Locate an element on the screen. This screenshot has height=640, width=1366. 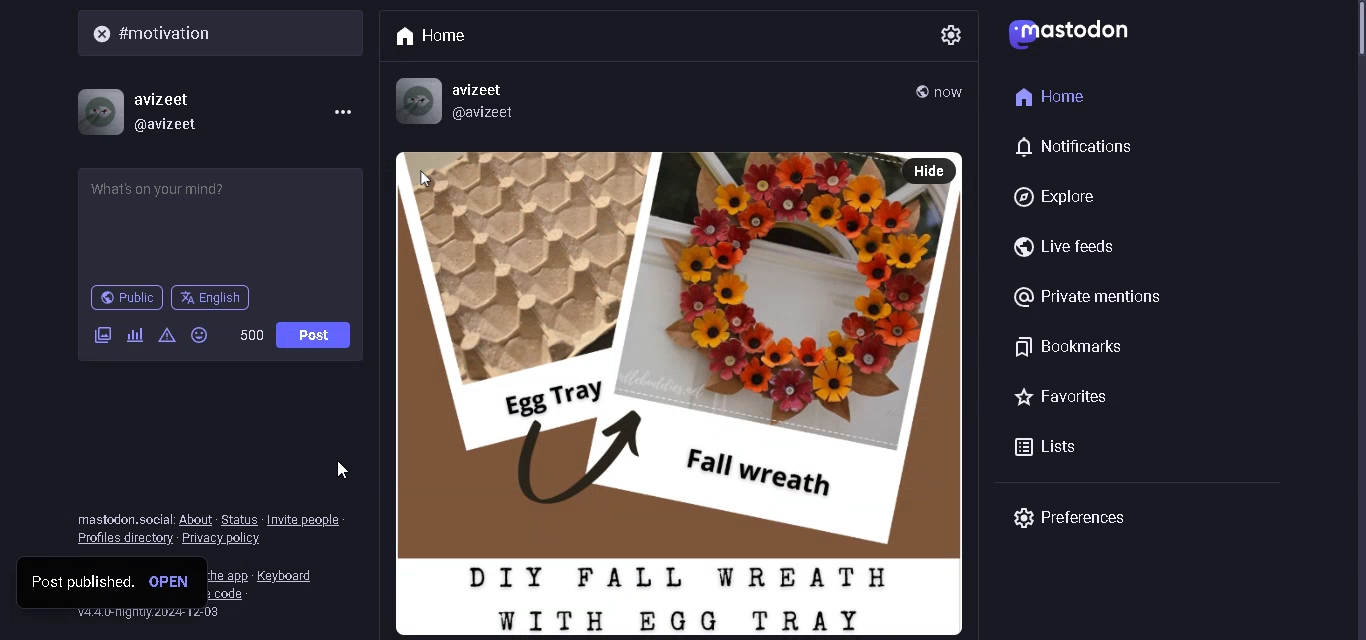
keyboards is located at coordinates (291, 573).